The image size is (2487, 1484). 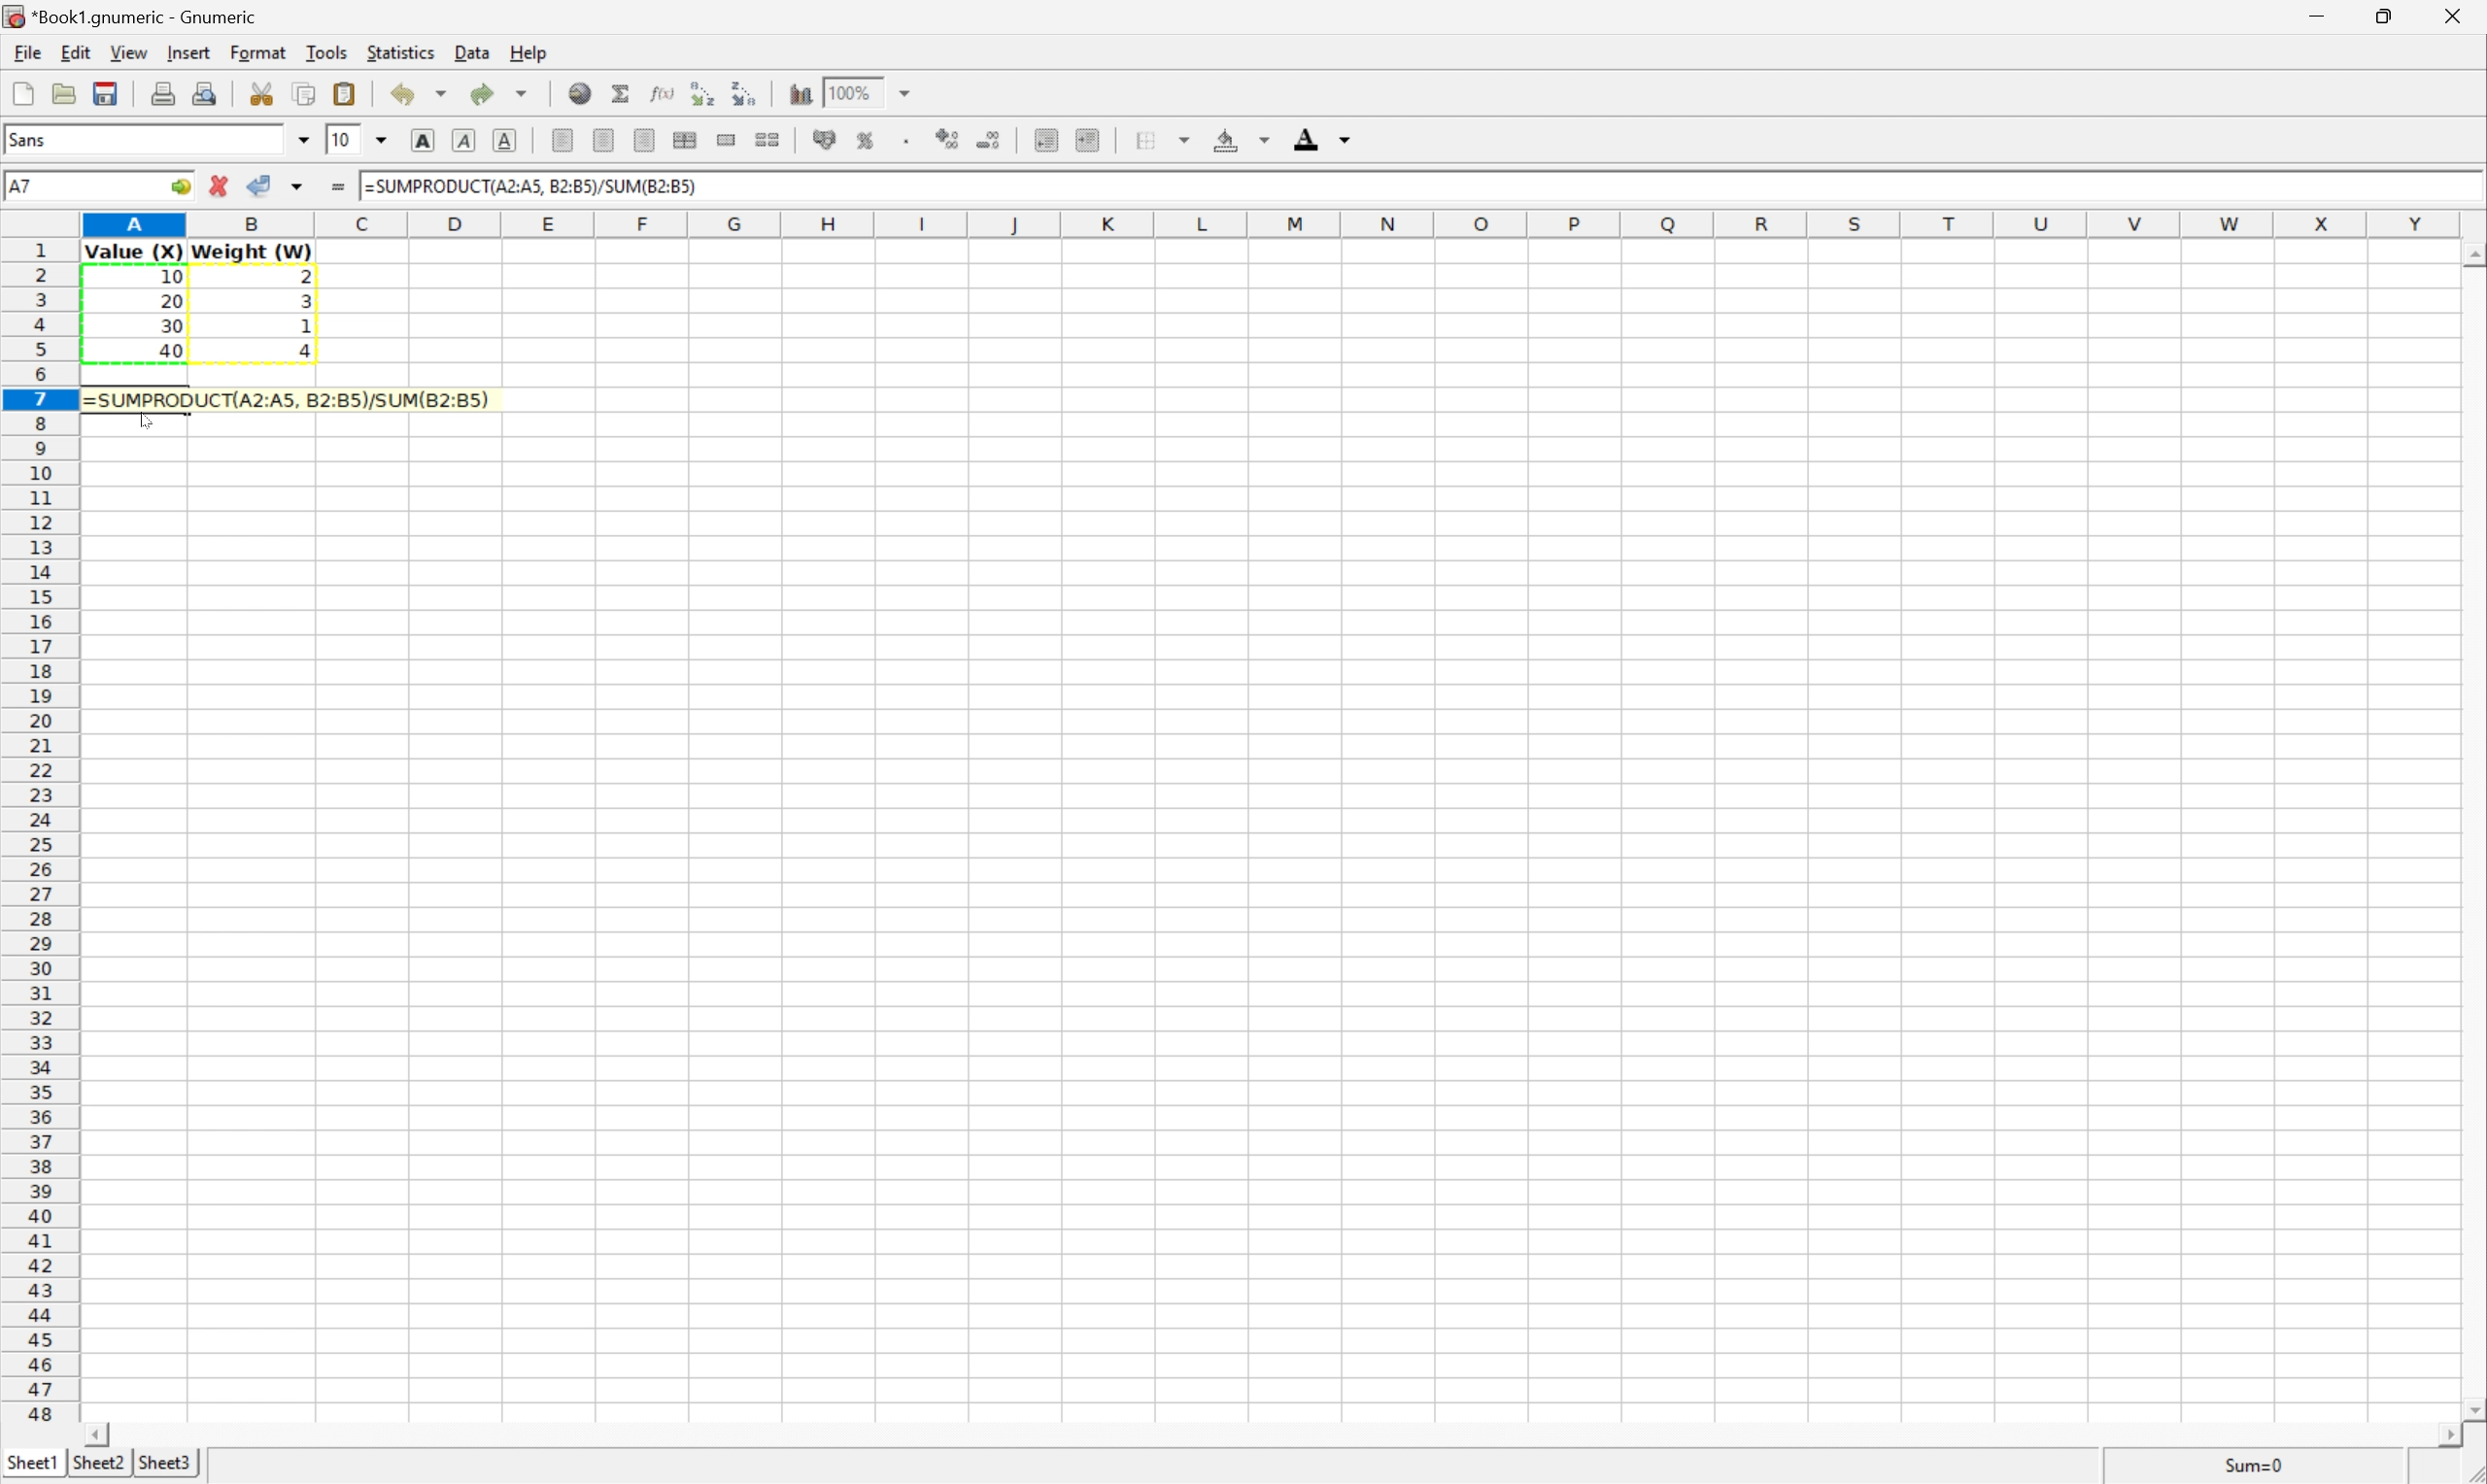 What do you see at coordinates (216, 186) in the screenshot?
I see `Cancel changes` at bounding box center [216, 186].